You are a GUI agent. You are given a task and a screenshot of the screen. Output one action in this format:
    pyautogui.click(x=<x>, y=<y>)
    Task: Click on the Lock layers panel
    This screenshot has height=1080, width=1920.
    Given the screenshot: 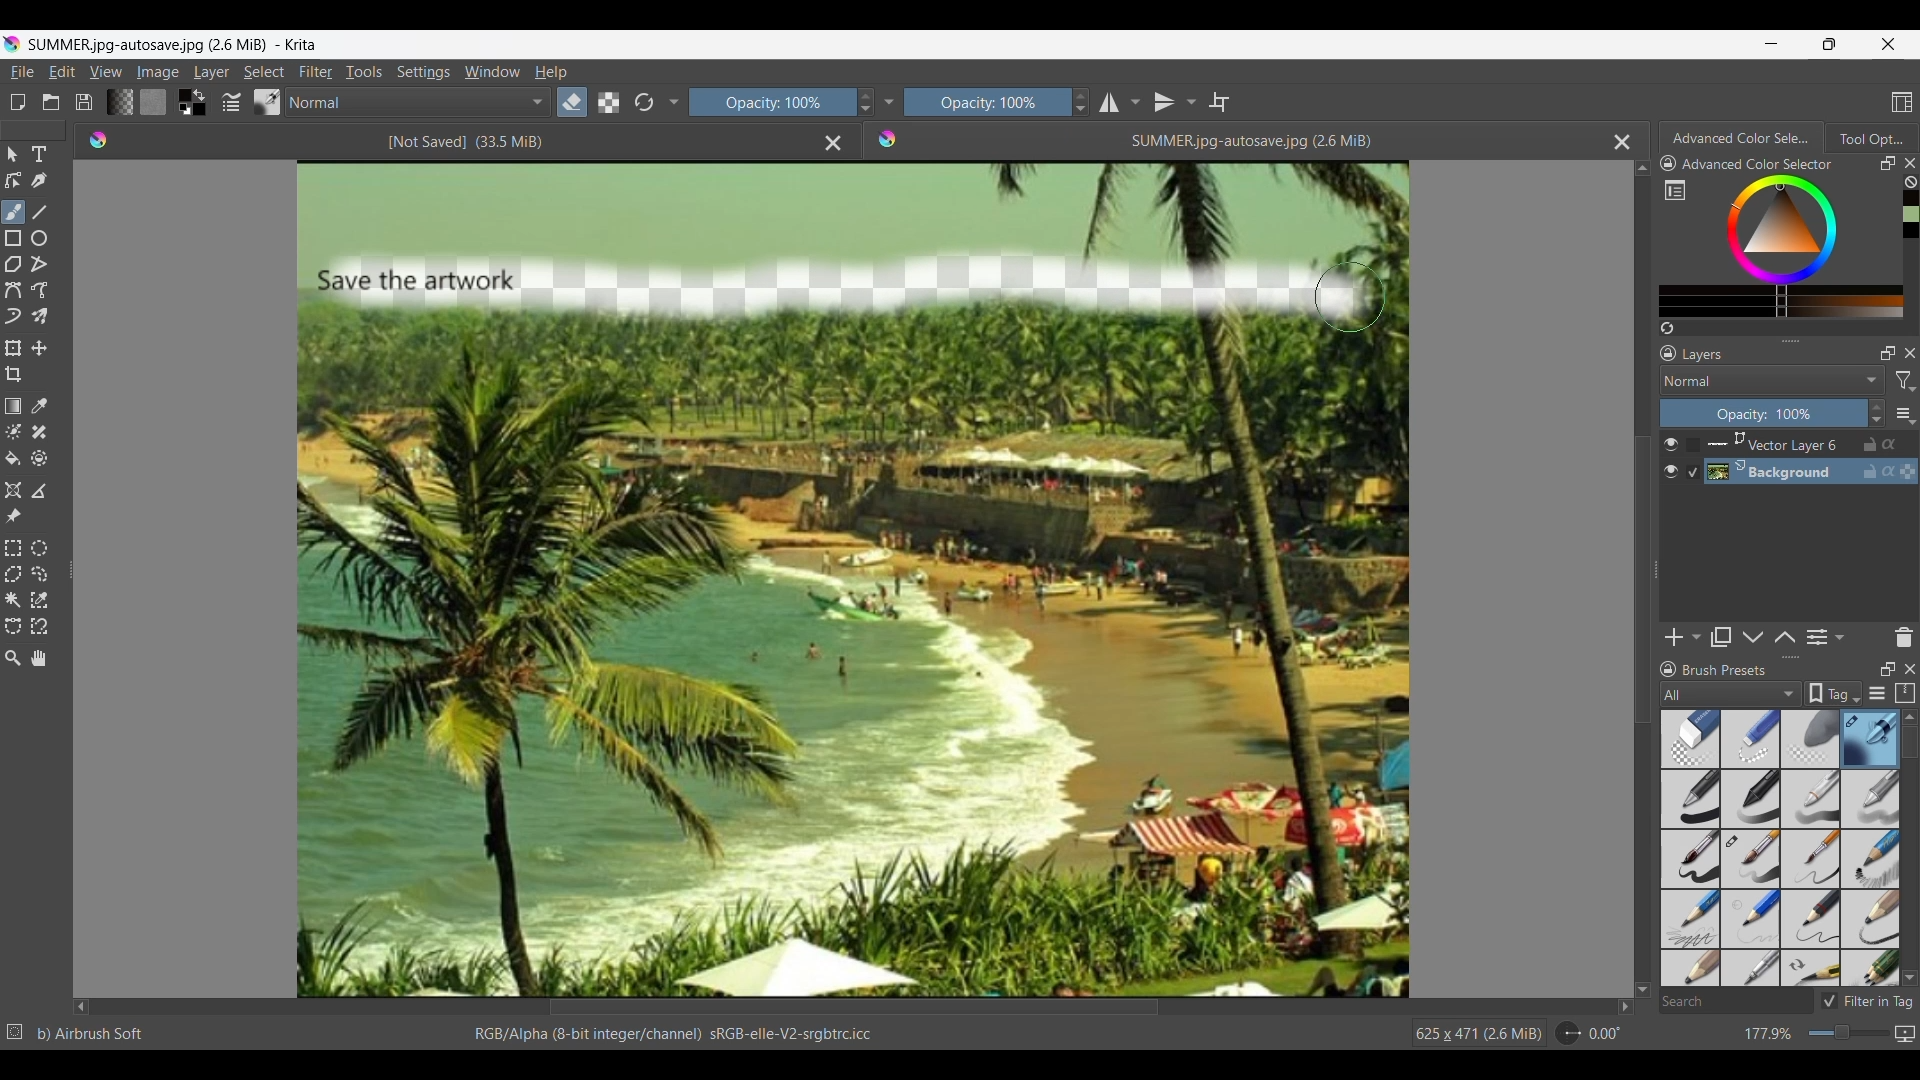 What is the action you would take?
    pyautogui.click(x=1668, y=353)
    